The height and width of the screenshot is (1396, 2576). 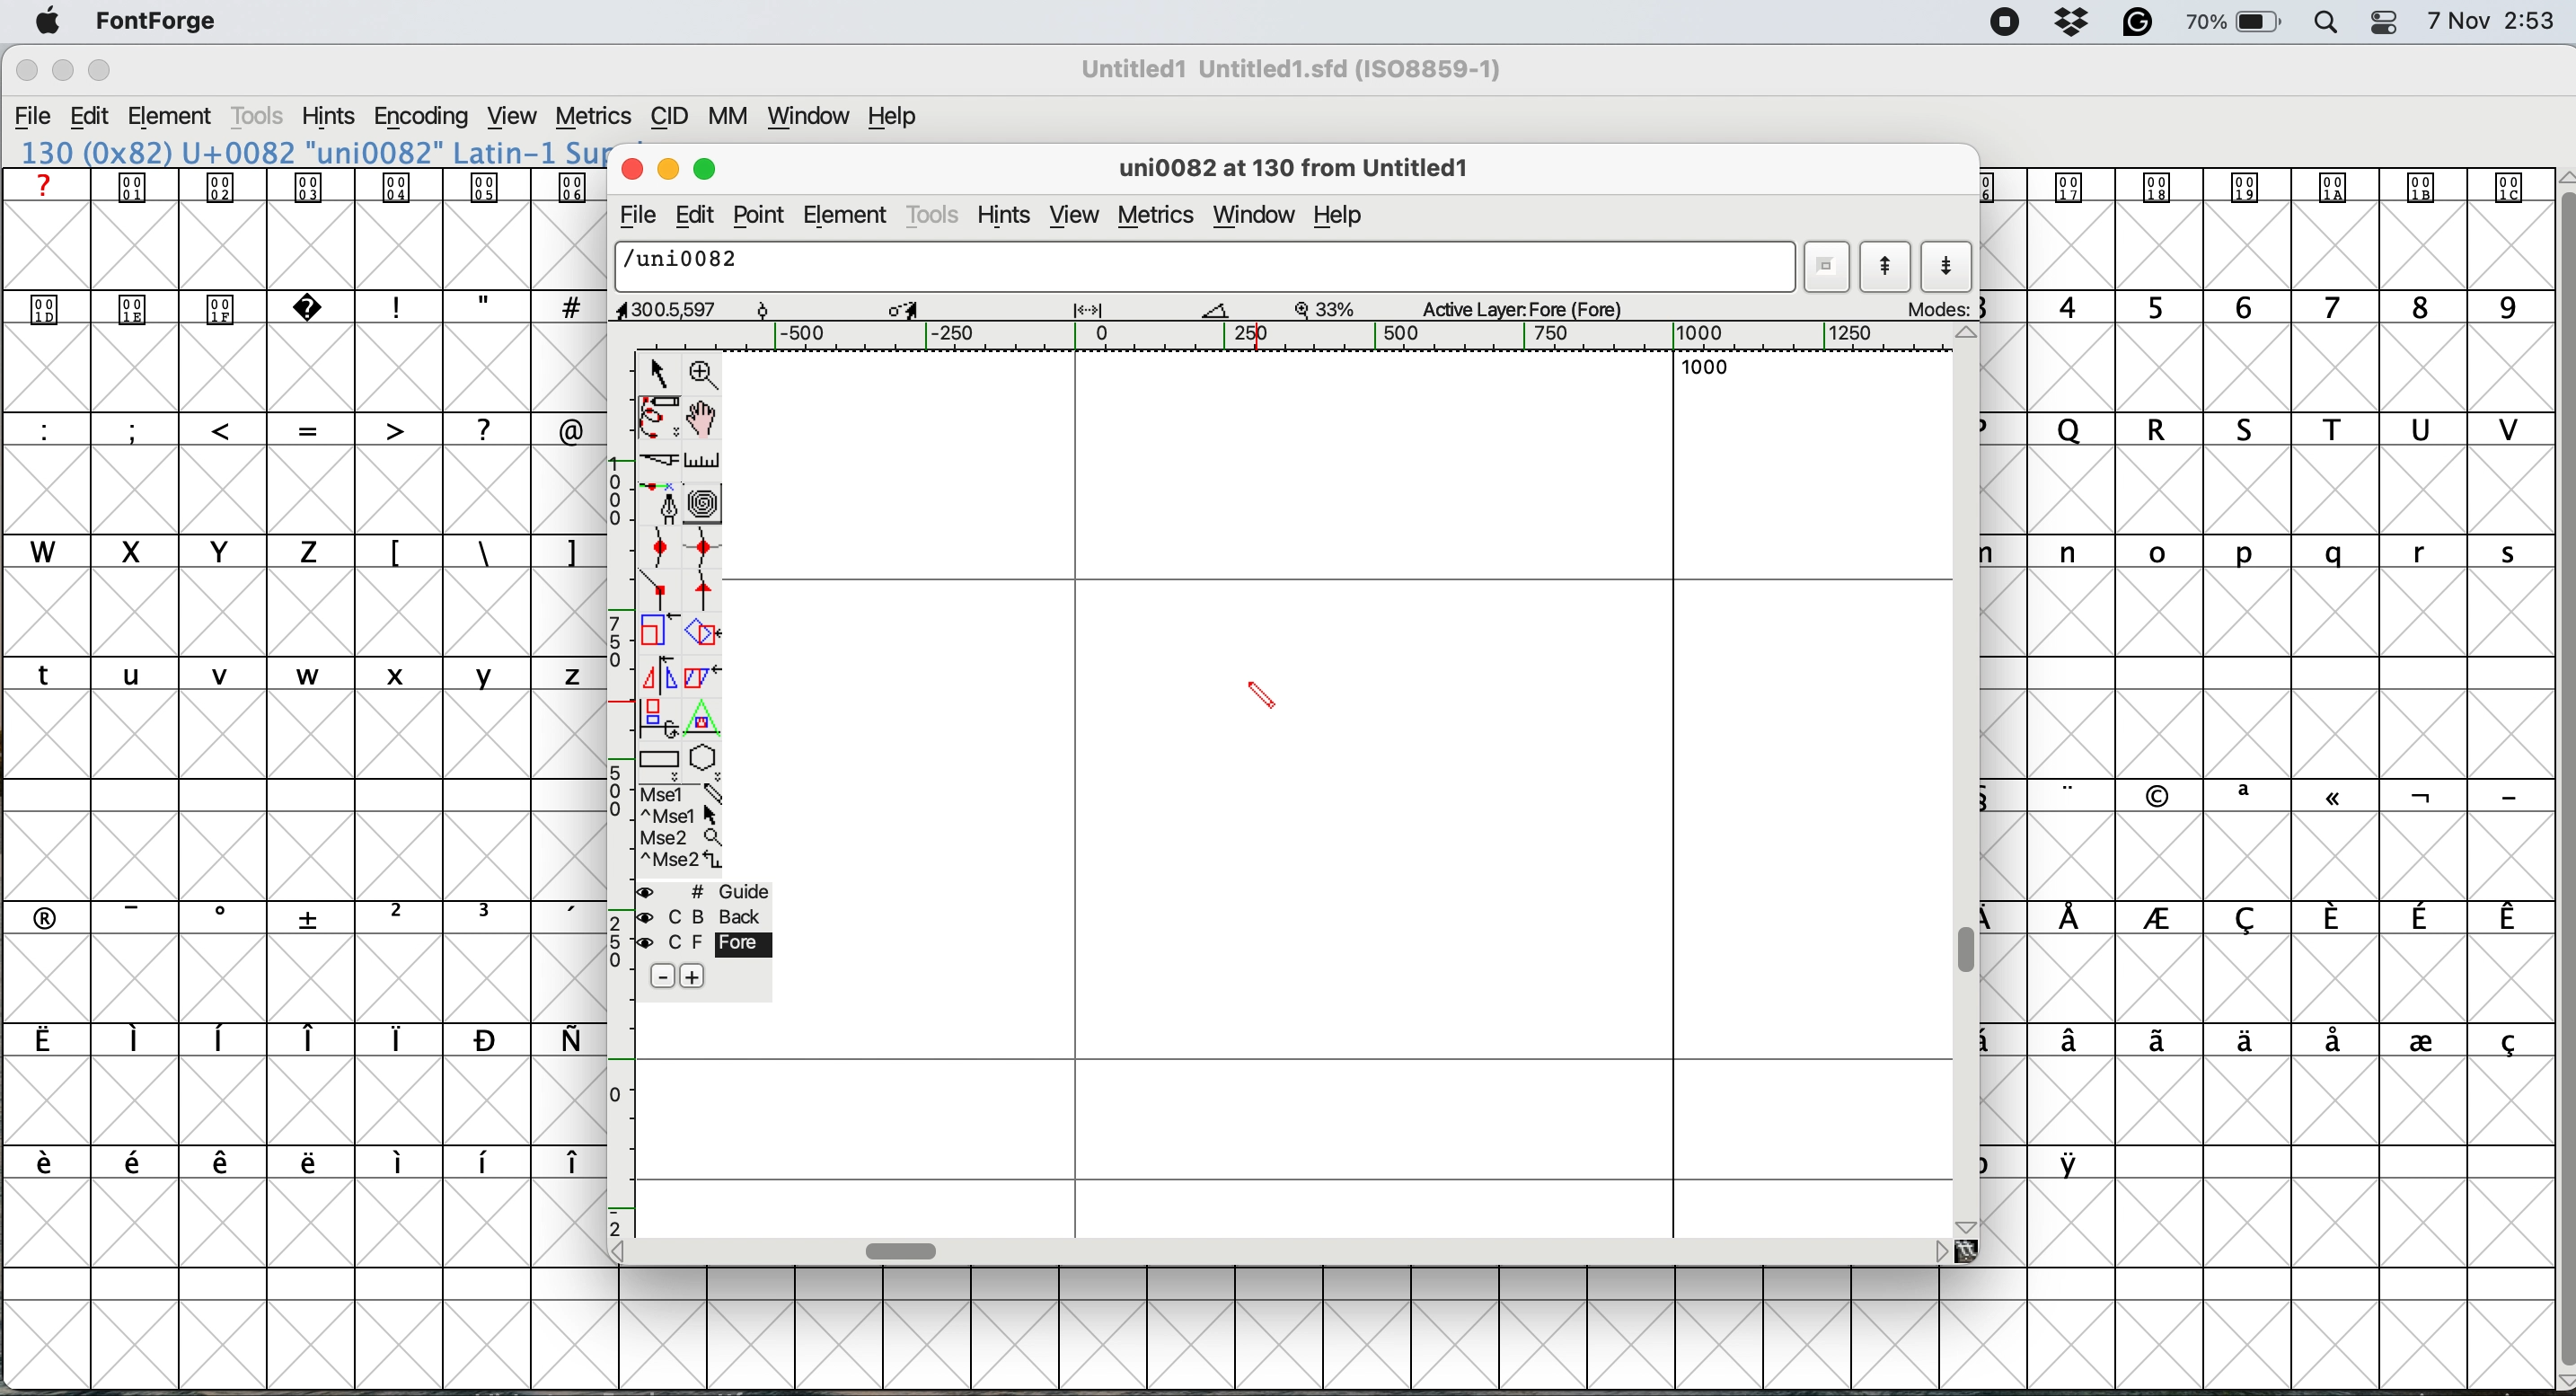 What do you see at coordinates (183, 304) in the screenshot?
I see `special icons` at bounding box center [183, 304].